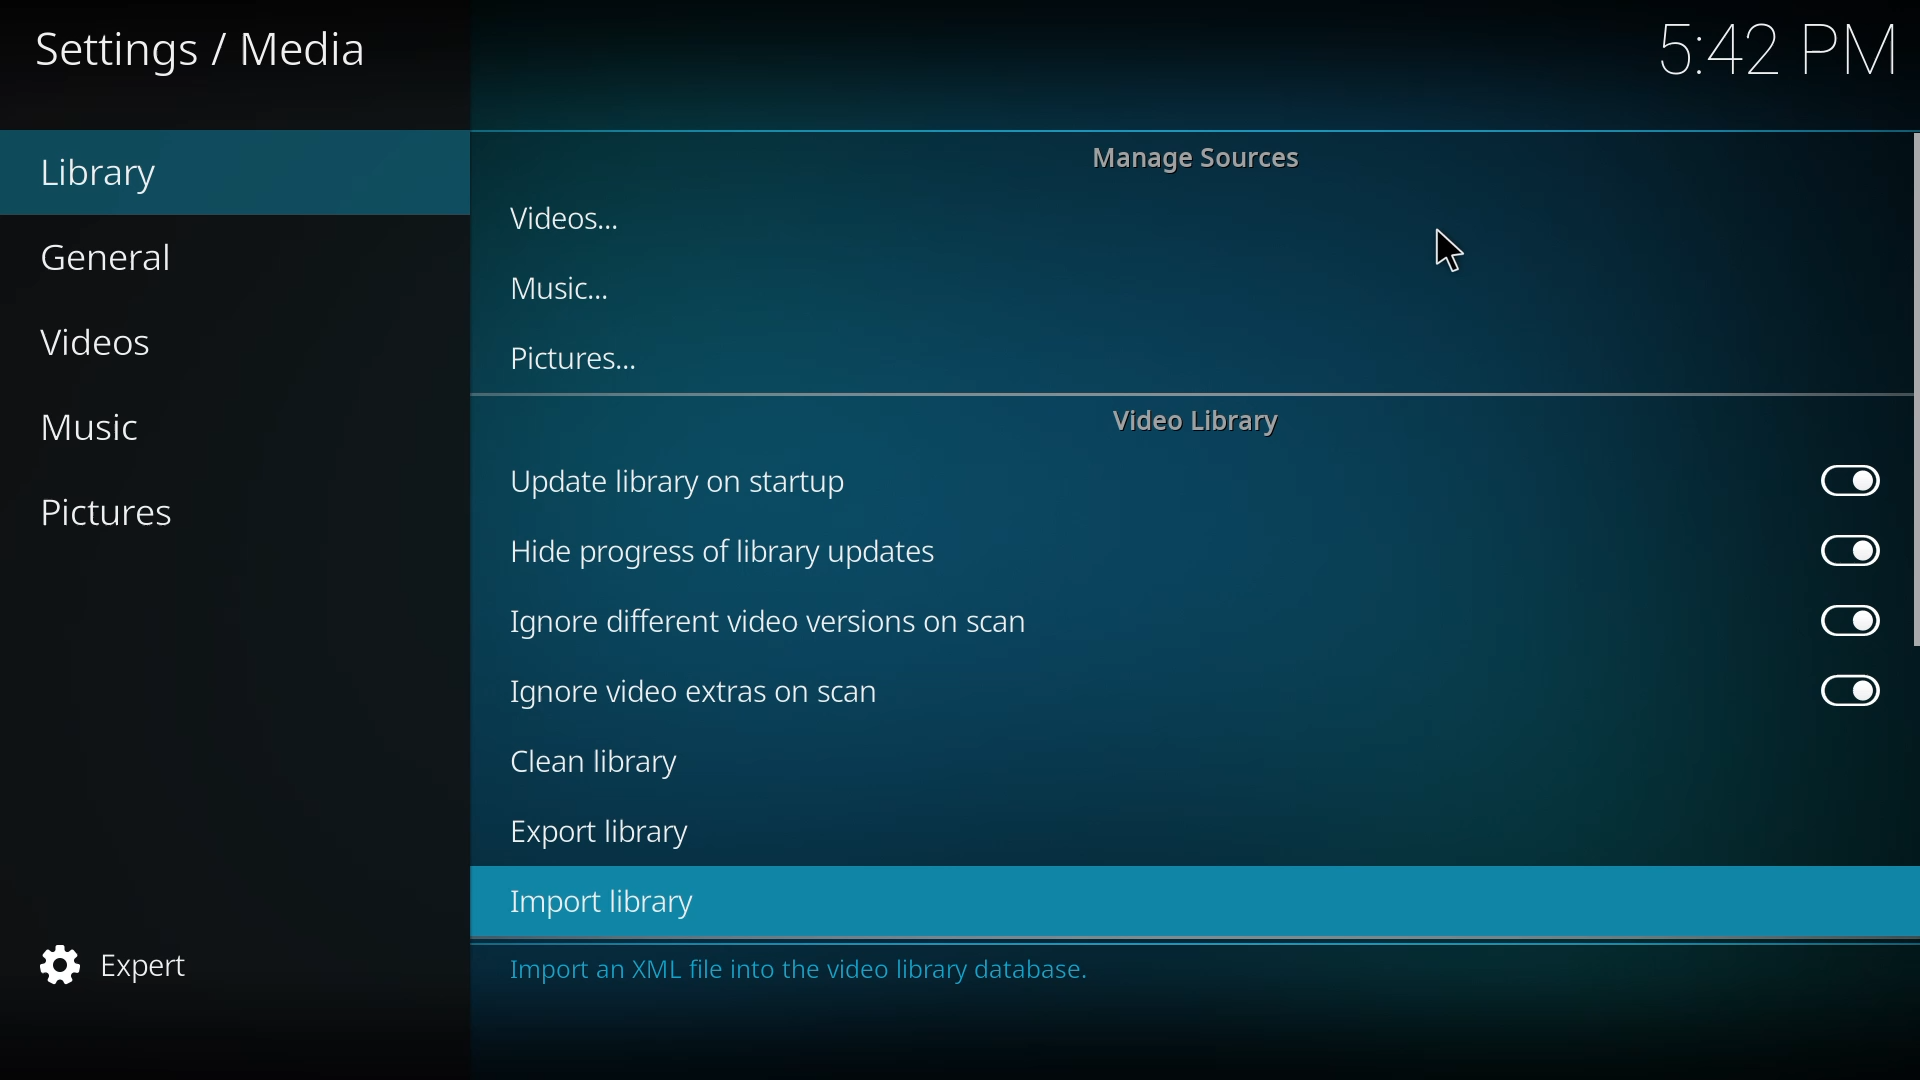 Image resolution: width=1920 pixels, height=1080 pixels. Describe the element at coordinates (1848, 484) in the screenshot. I see `enabled` at that location.